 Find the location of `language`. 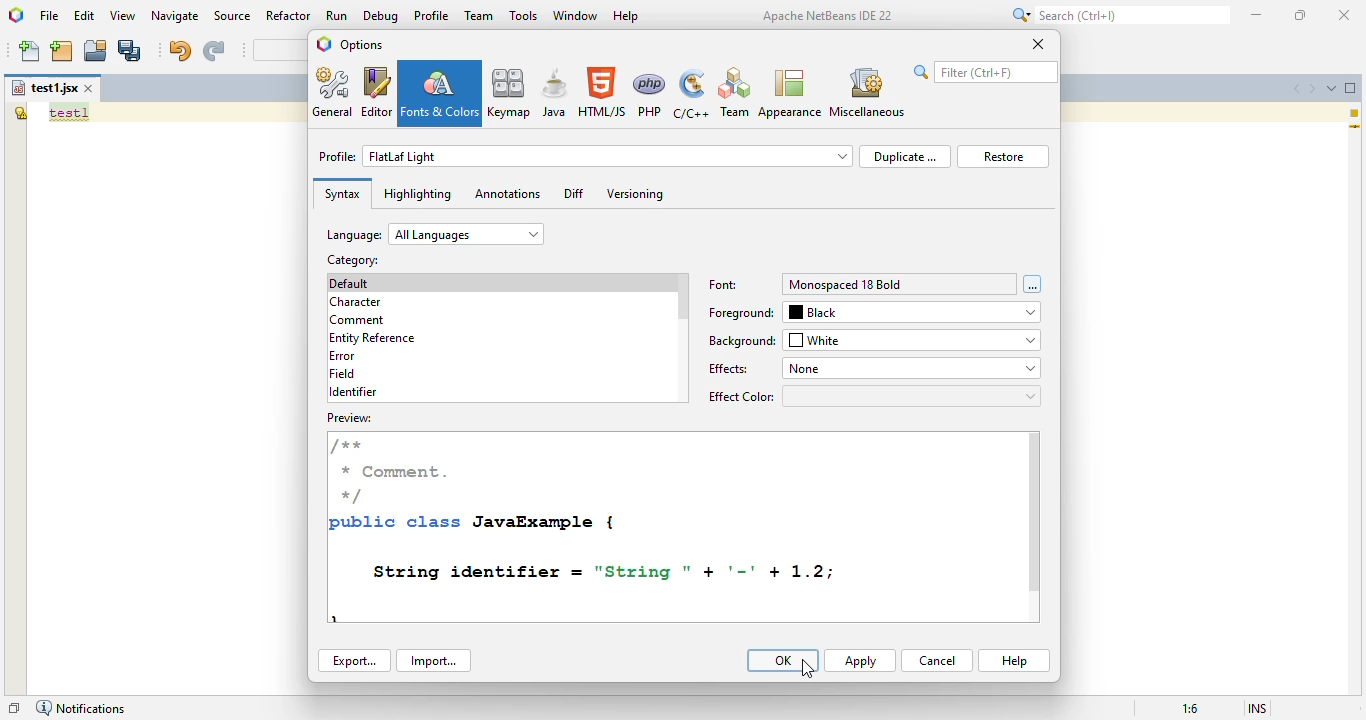

language is located at coordinates (435, 234).